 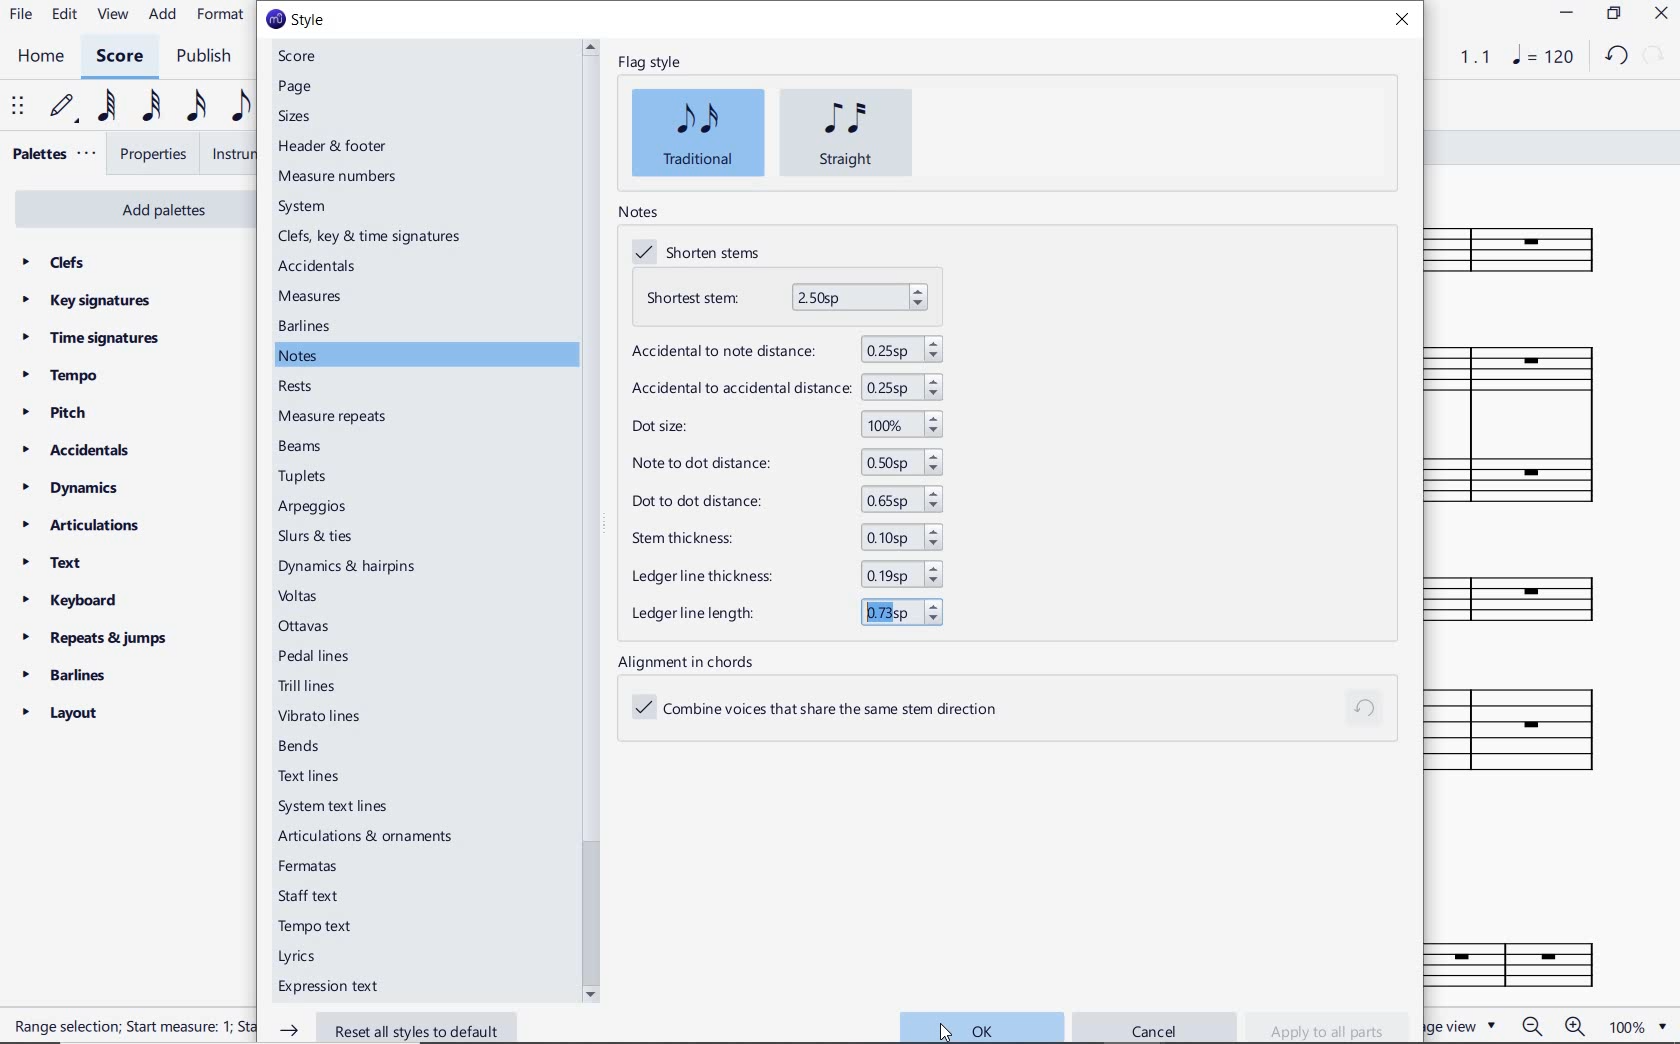 What do you see at coordinates (349, 807) in the screenshot?
I see `system text lines` at bounding box center [349, 807].